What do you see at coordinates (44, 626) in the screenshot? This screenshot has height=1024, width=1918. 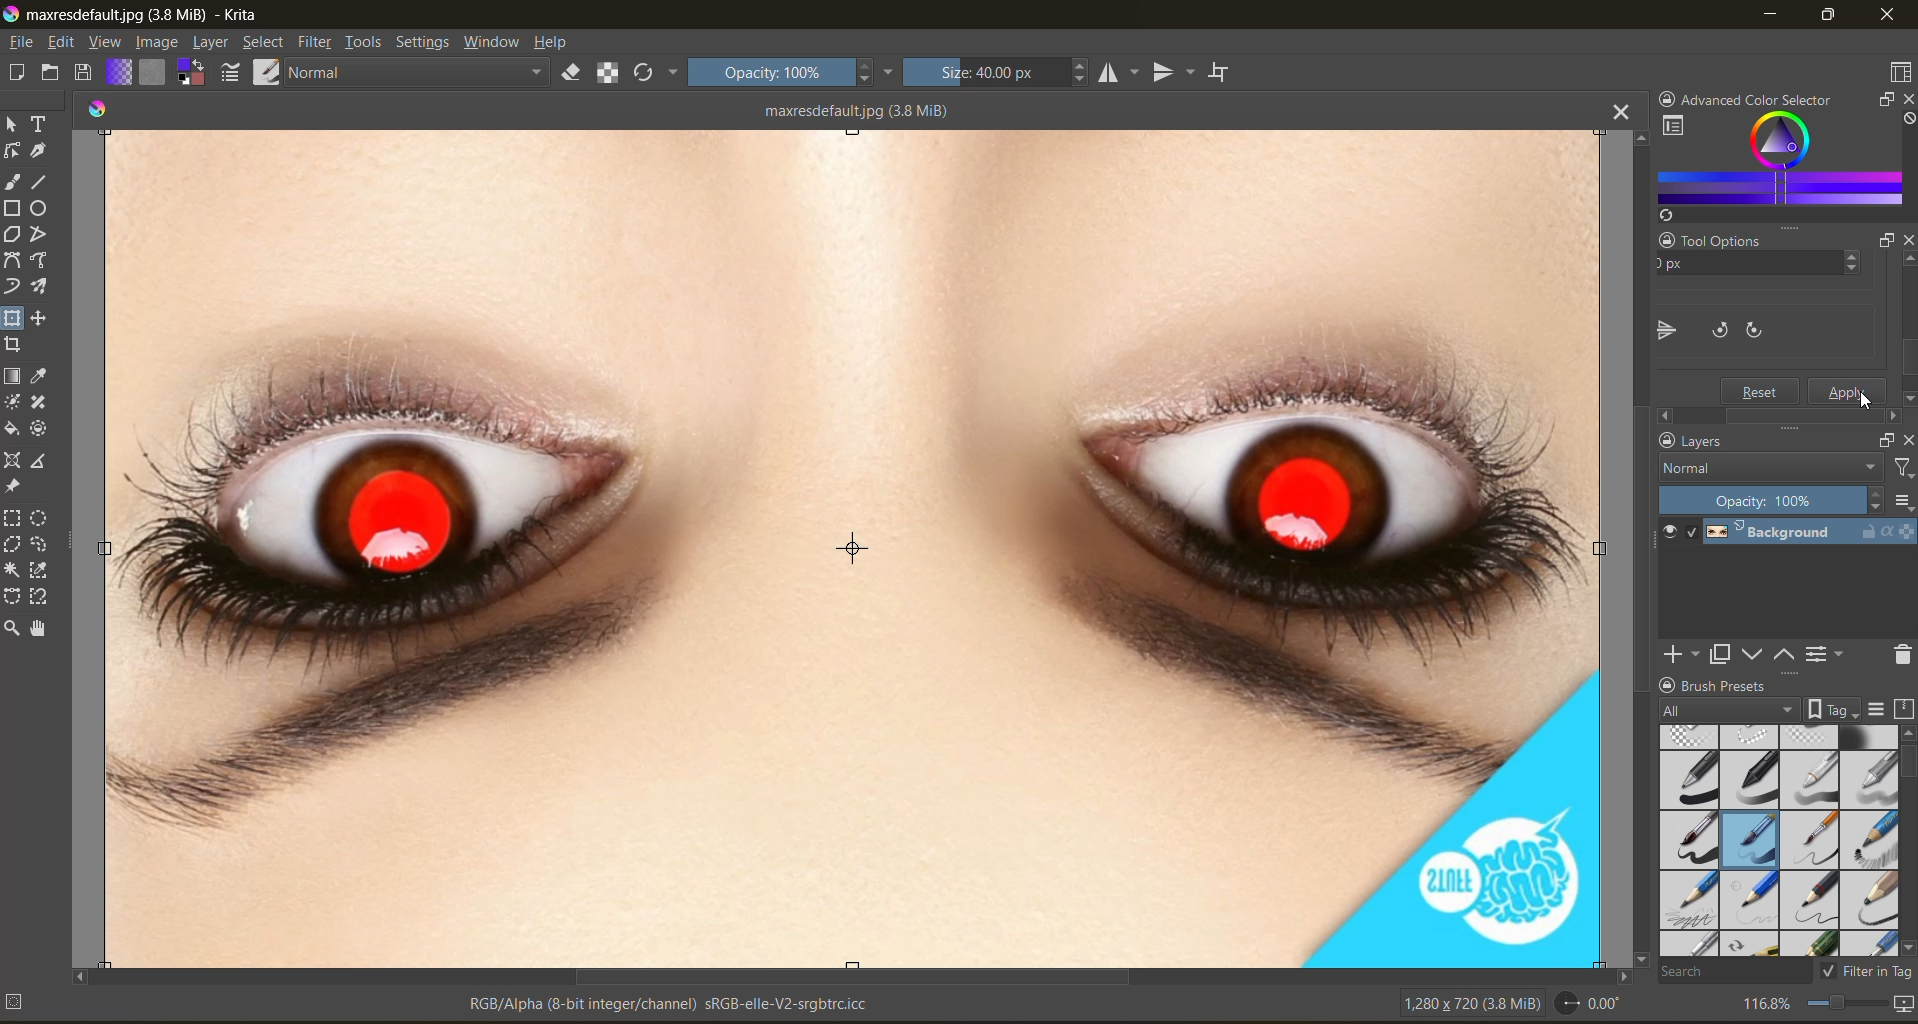 I see `tool` at bounding box center [44, 626].